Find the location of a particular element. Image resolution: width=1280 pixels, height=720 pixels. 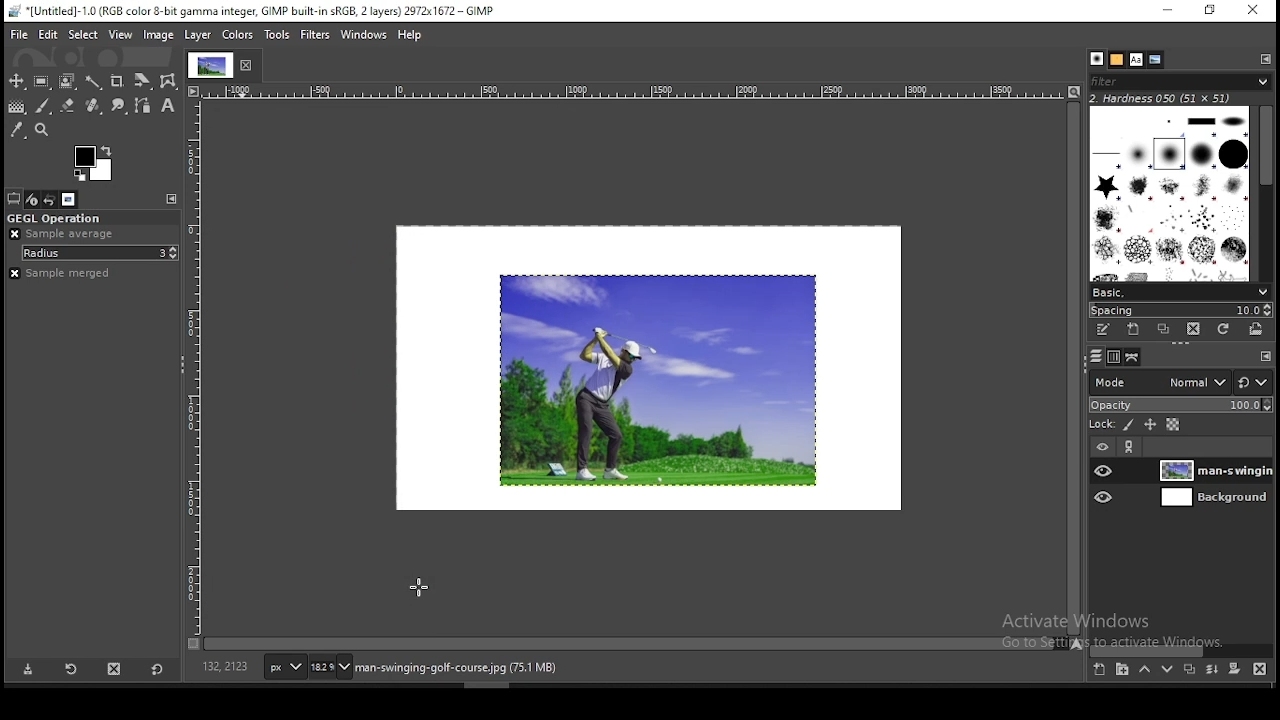

edit is located at coordinates (48, 34).